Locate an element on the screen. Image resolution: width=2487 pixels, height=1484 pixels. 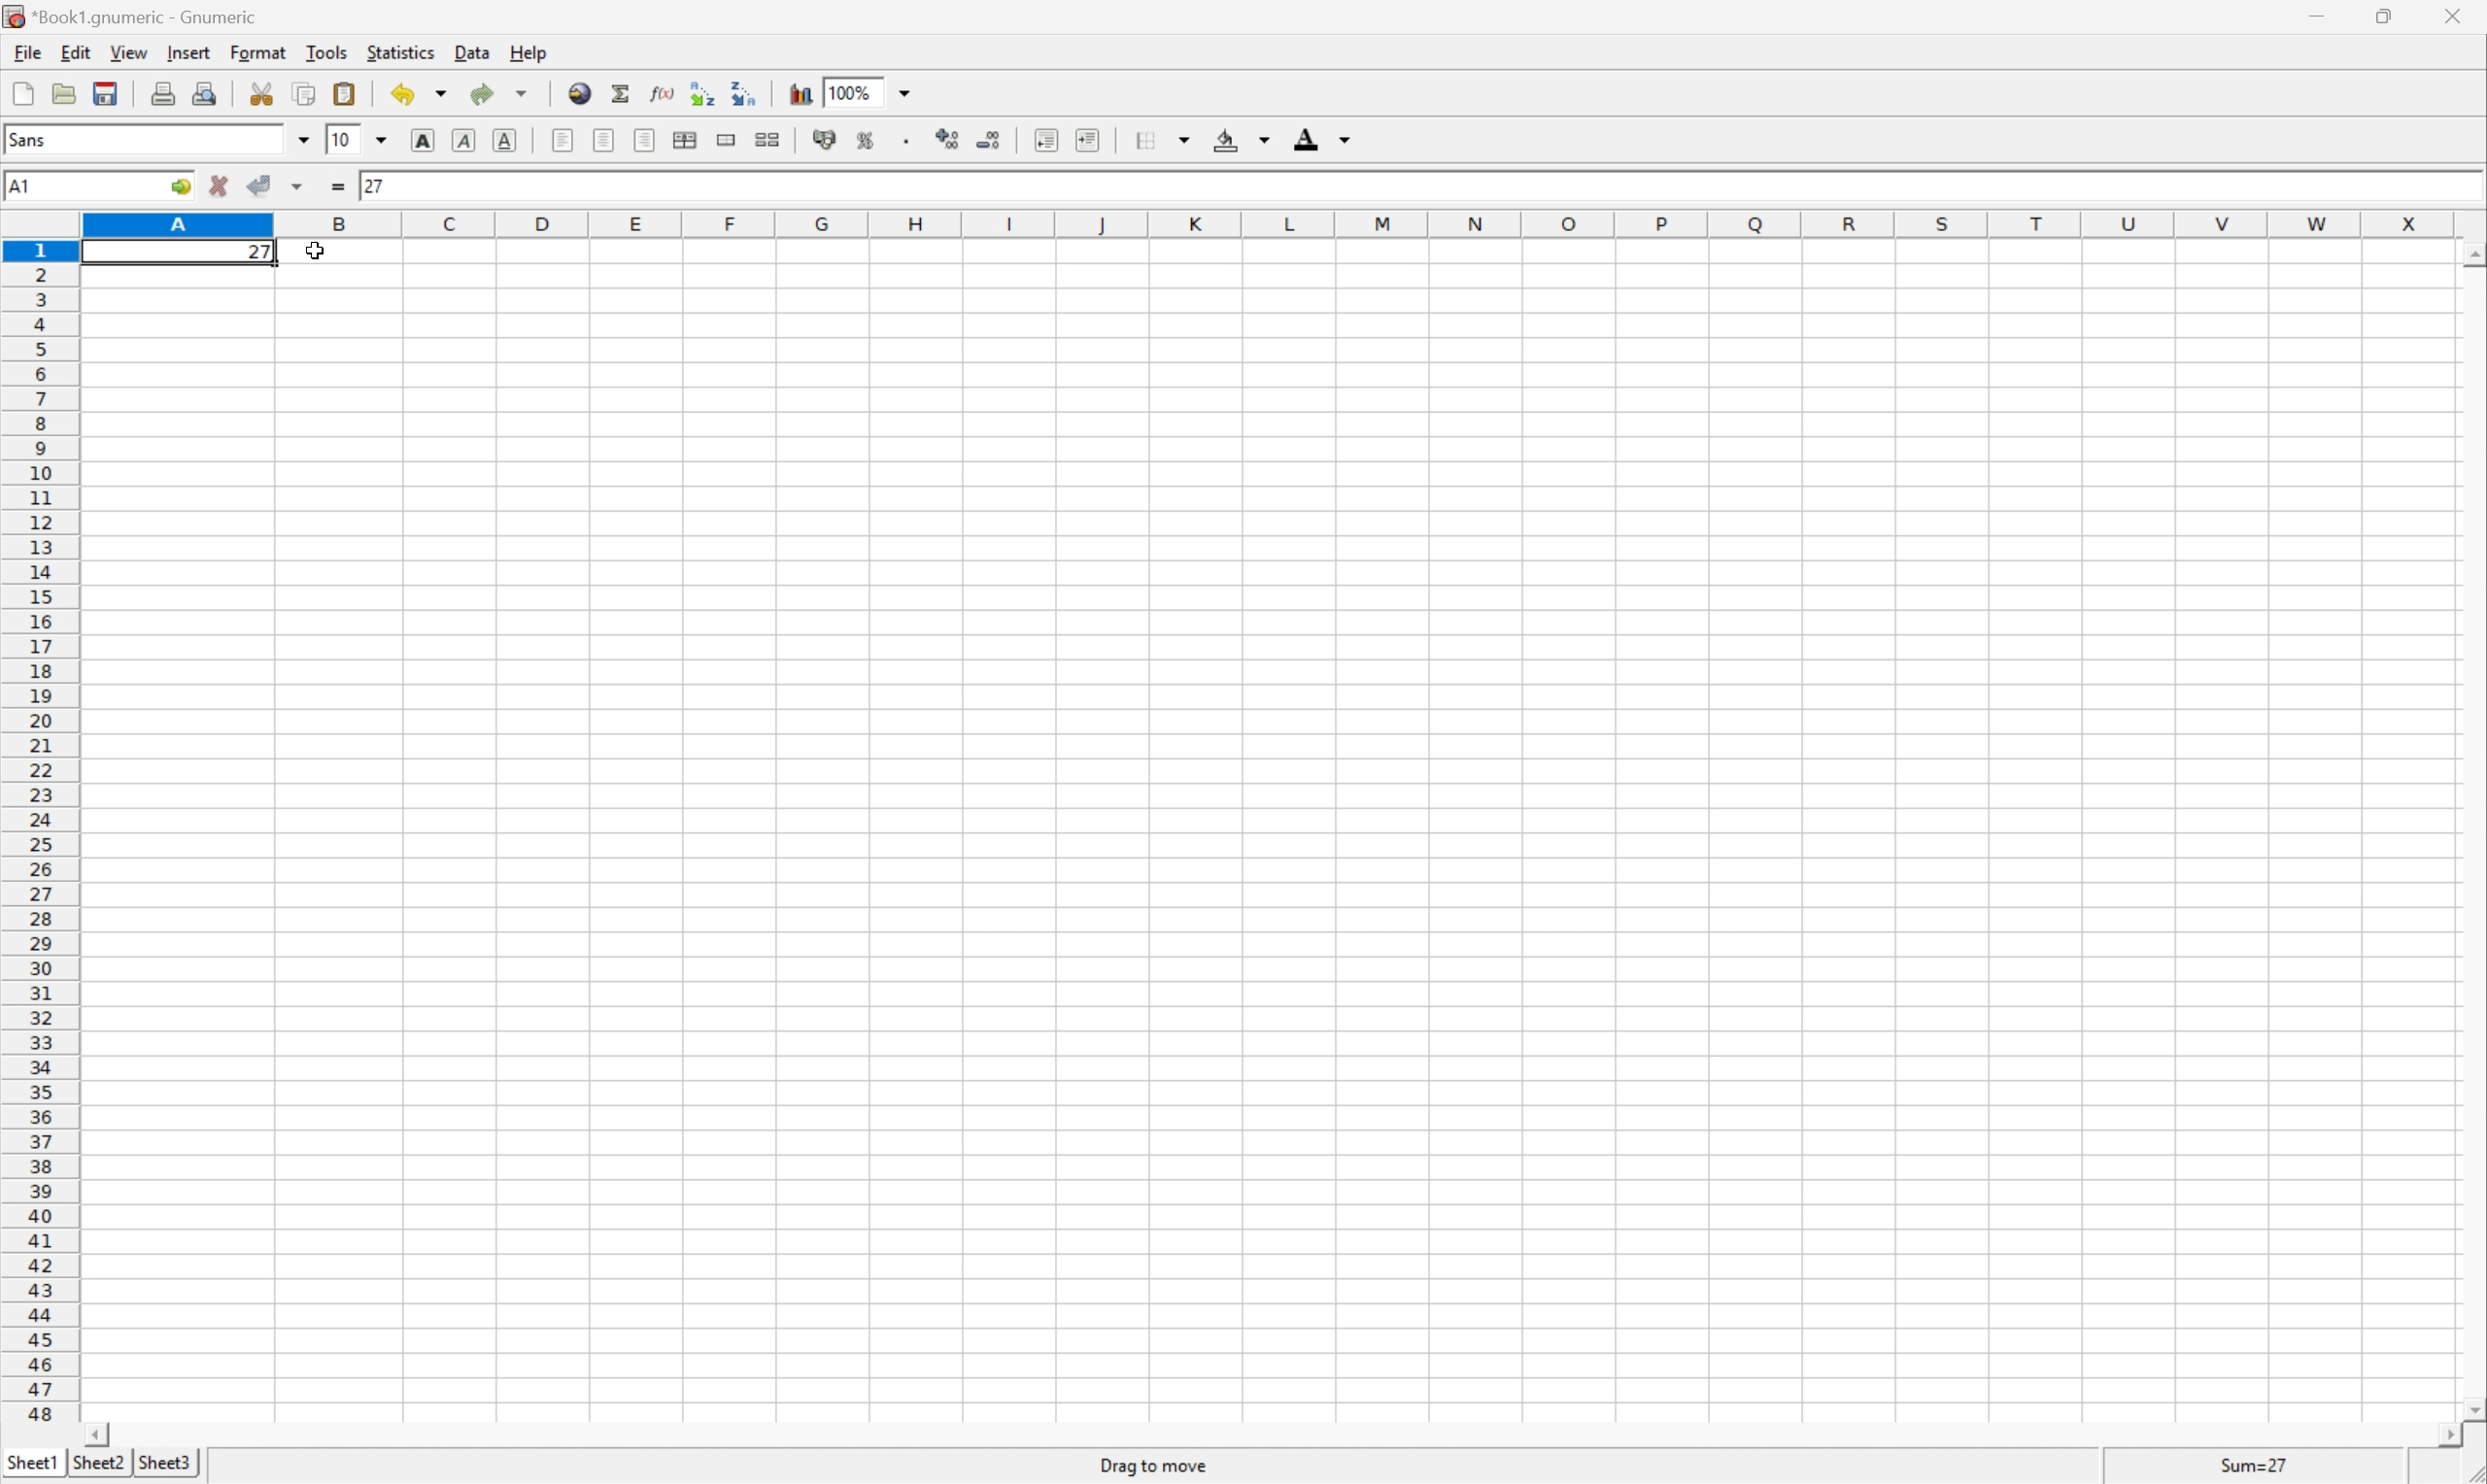
Enter formula is located at coordinates (342, 189).